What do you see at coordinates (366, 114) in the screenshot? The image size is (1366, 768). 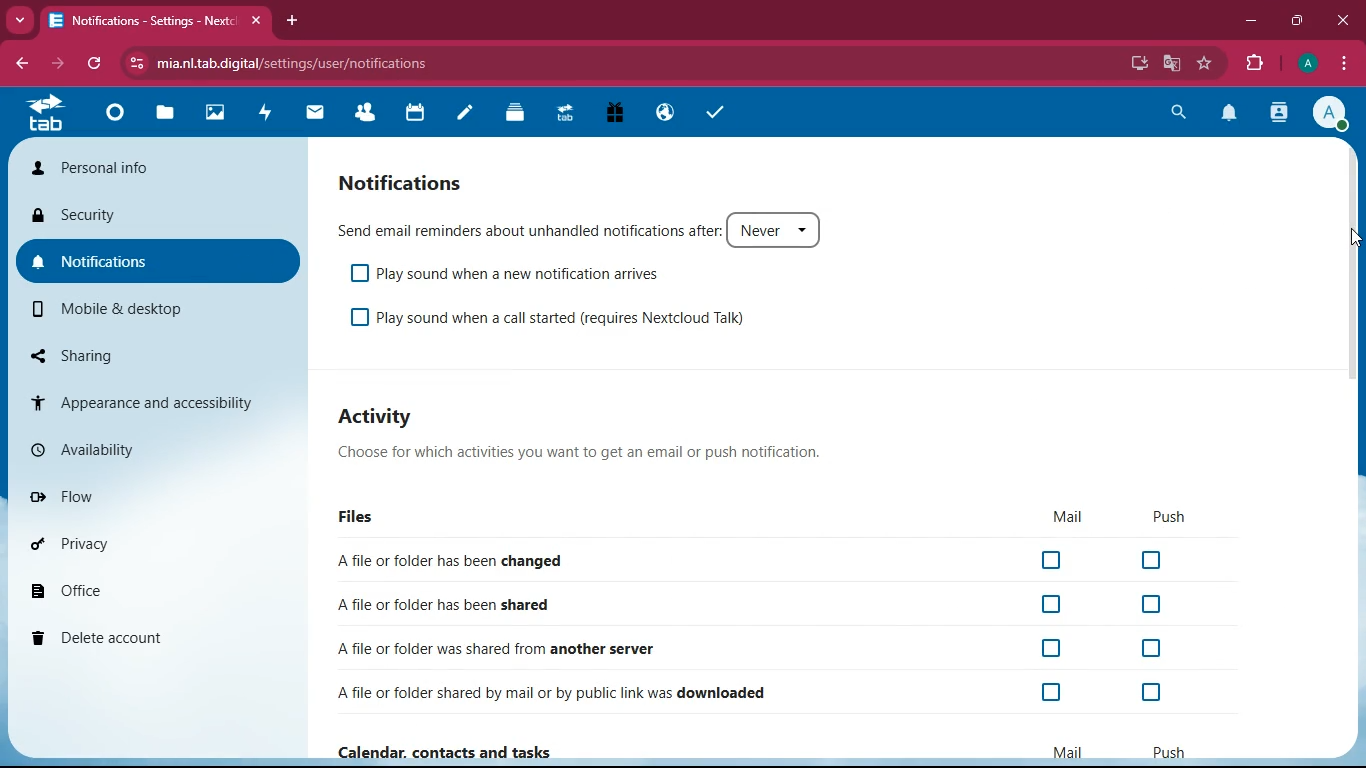 I see `Contacts` at bounding box center [366, 114].